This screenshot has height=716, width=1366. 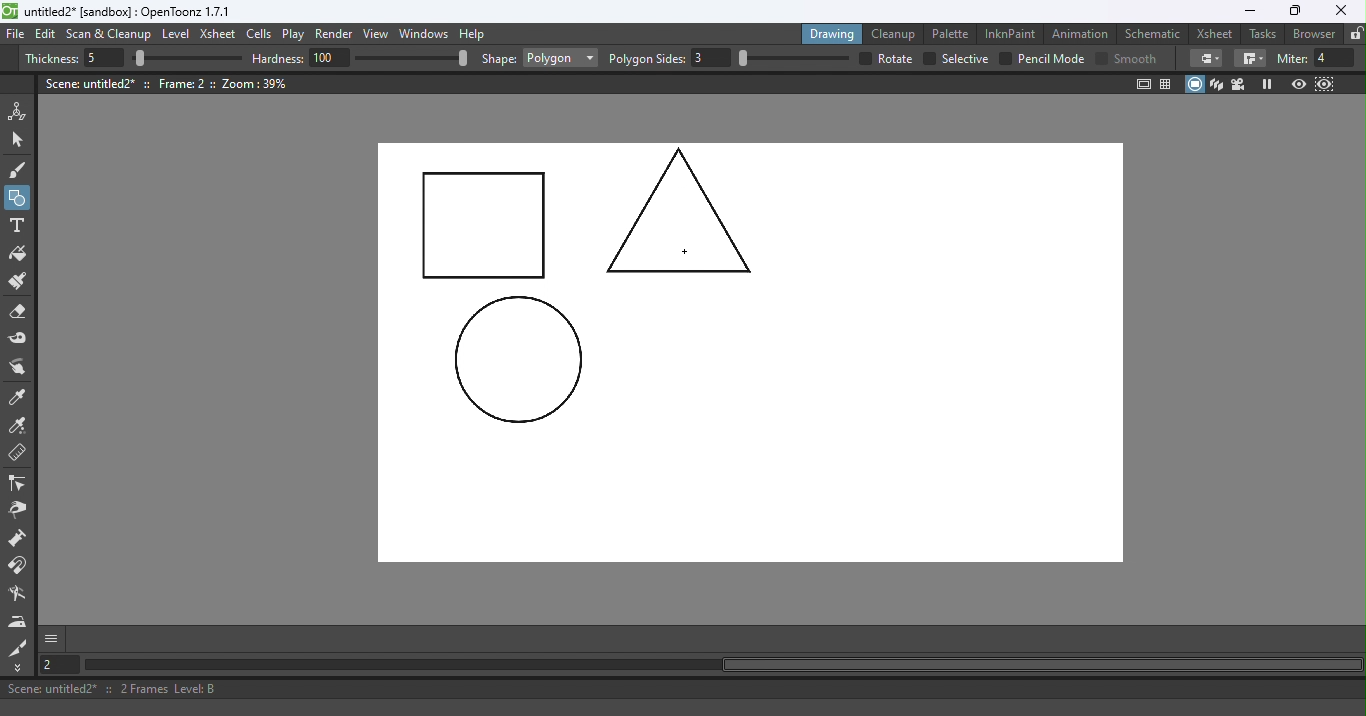 I want to click on Tape tool, so click(x=21, y=340).